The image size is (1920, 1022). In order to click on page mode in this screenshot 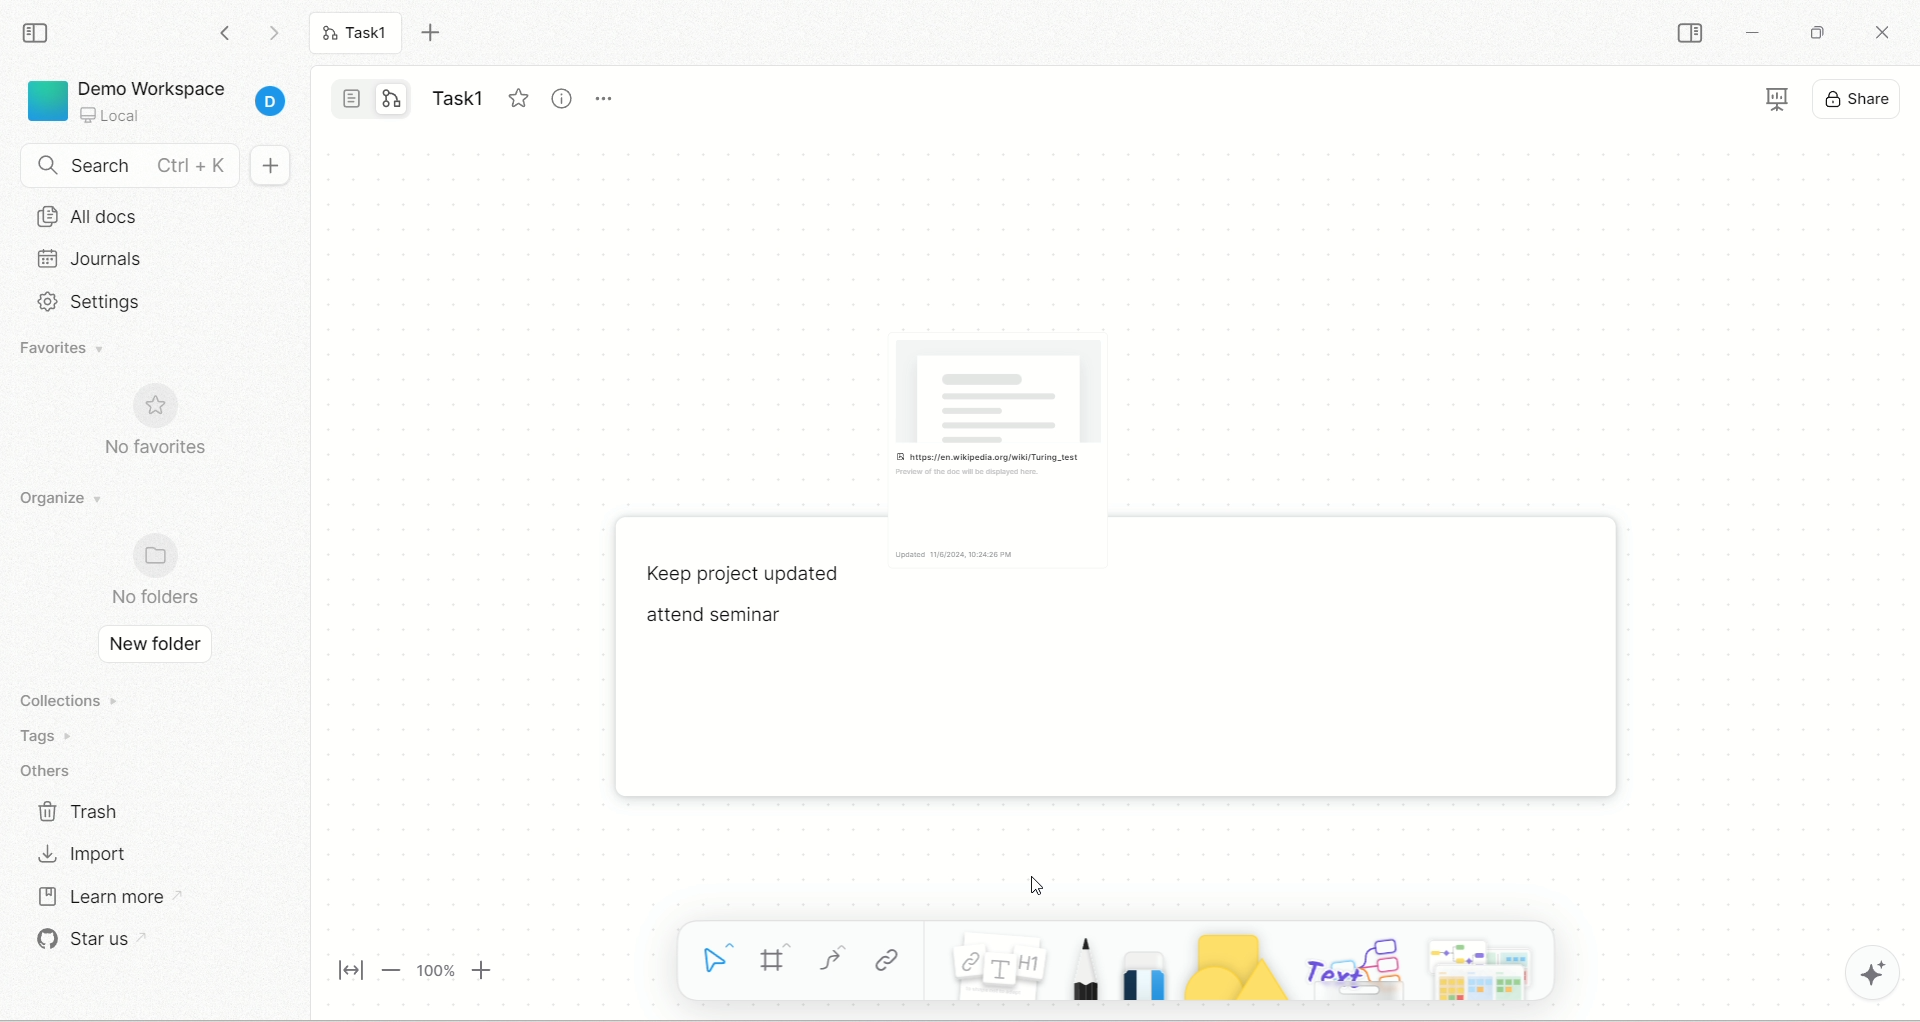, I will do `click(352, 97)`.